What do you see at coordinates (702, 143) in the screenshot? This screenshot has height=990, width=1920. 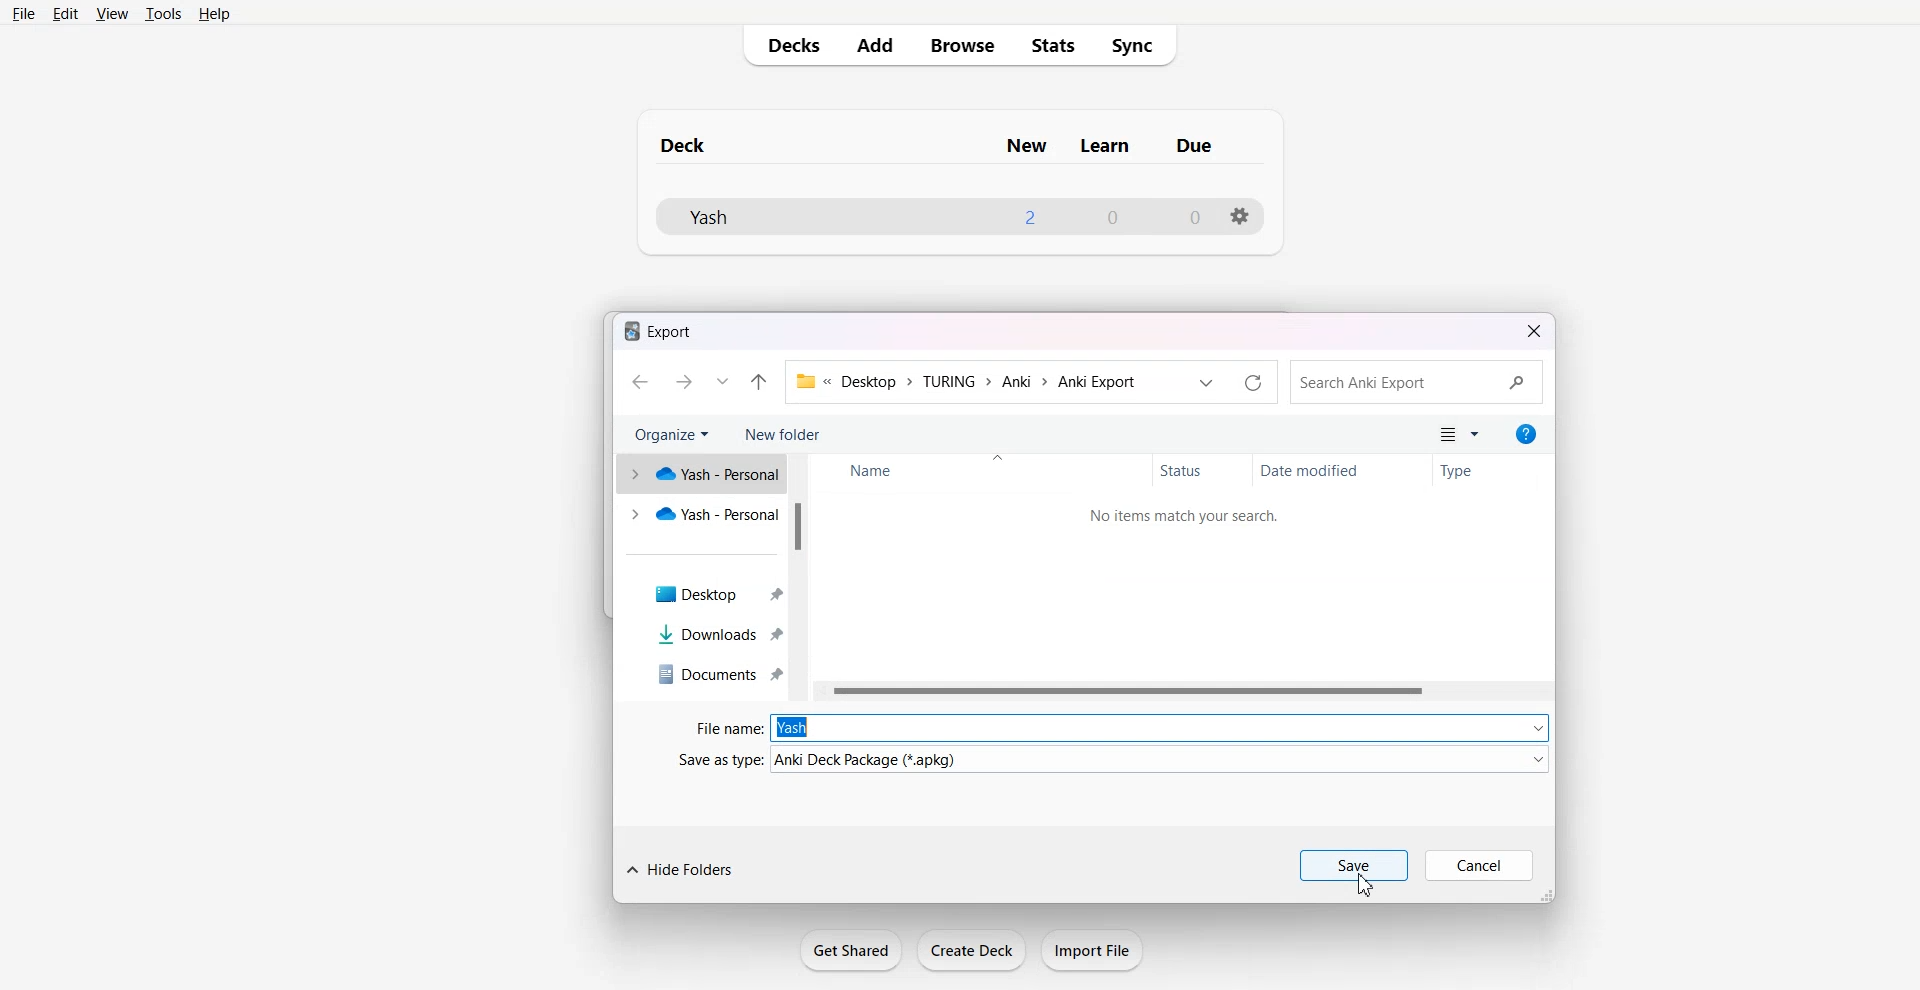 I see `deck` at bounding box center [702, 143].